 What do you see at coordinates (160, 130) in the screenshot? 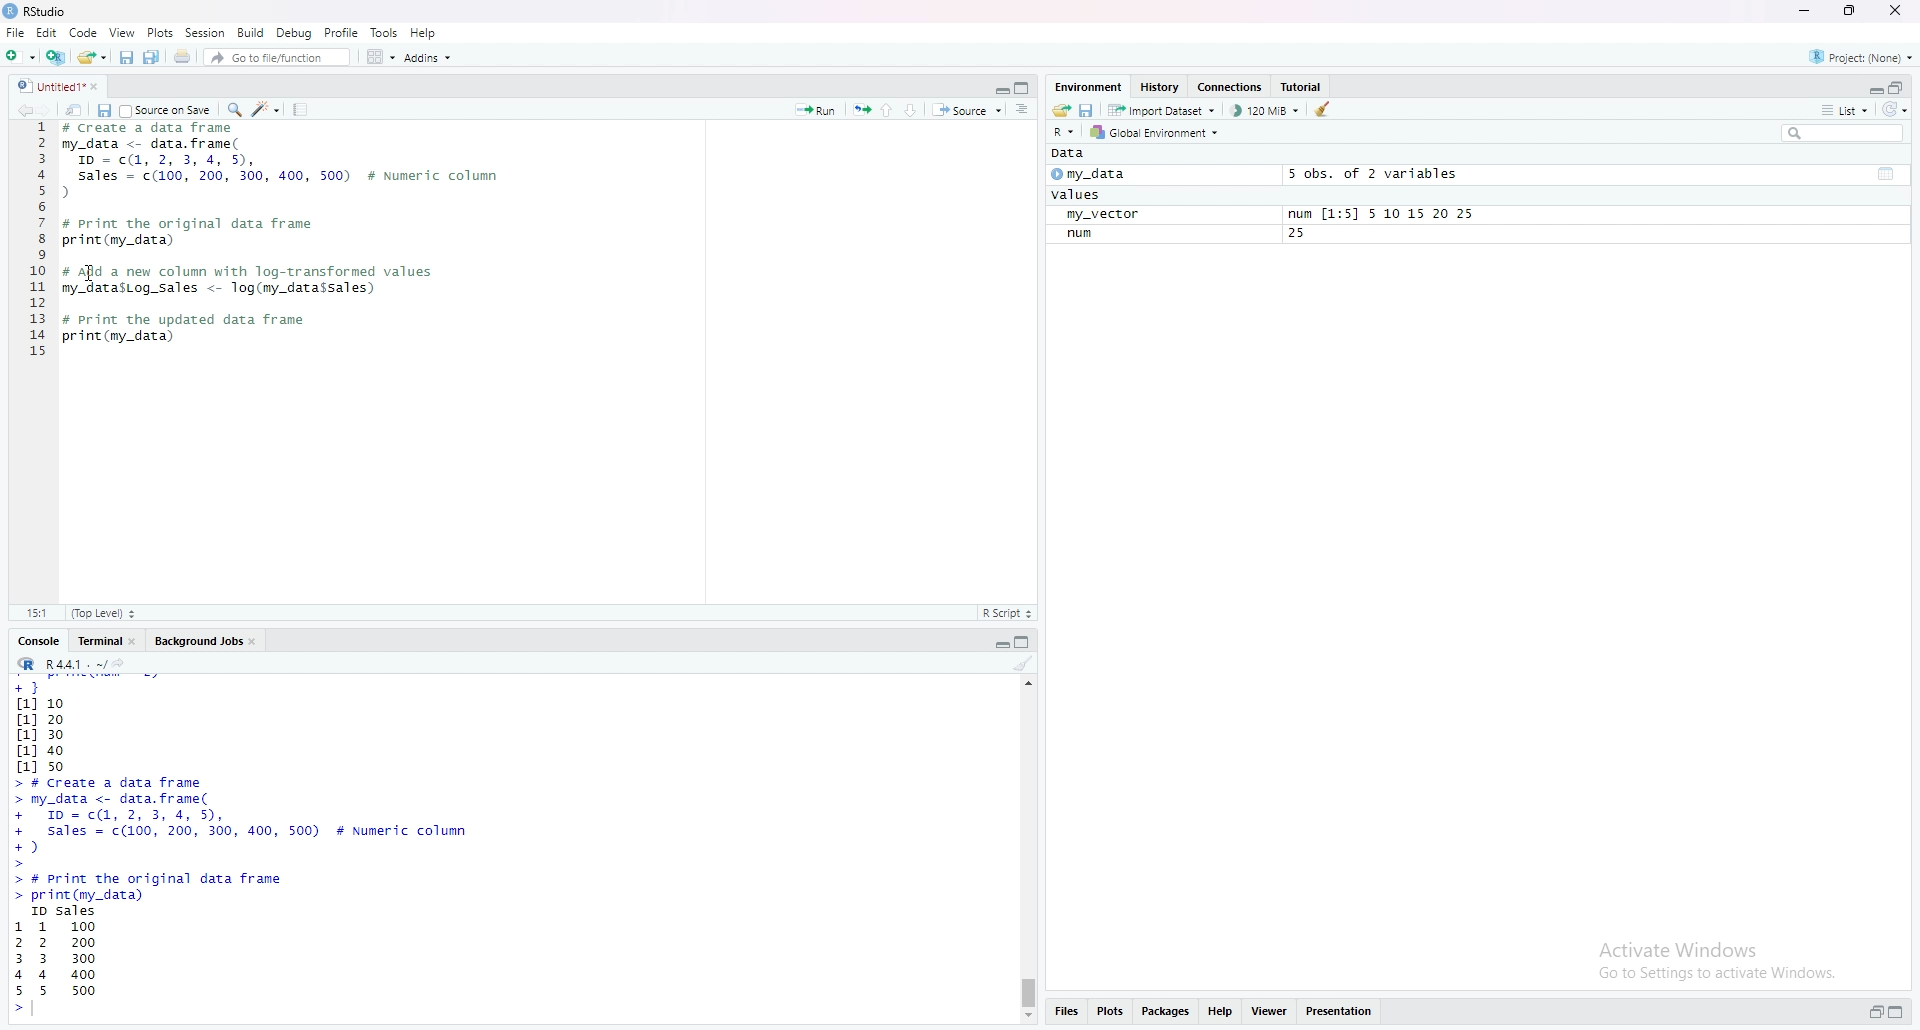
I see `# create a data frame` at bounding box center [160, 130].